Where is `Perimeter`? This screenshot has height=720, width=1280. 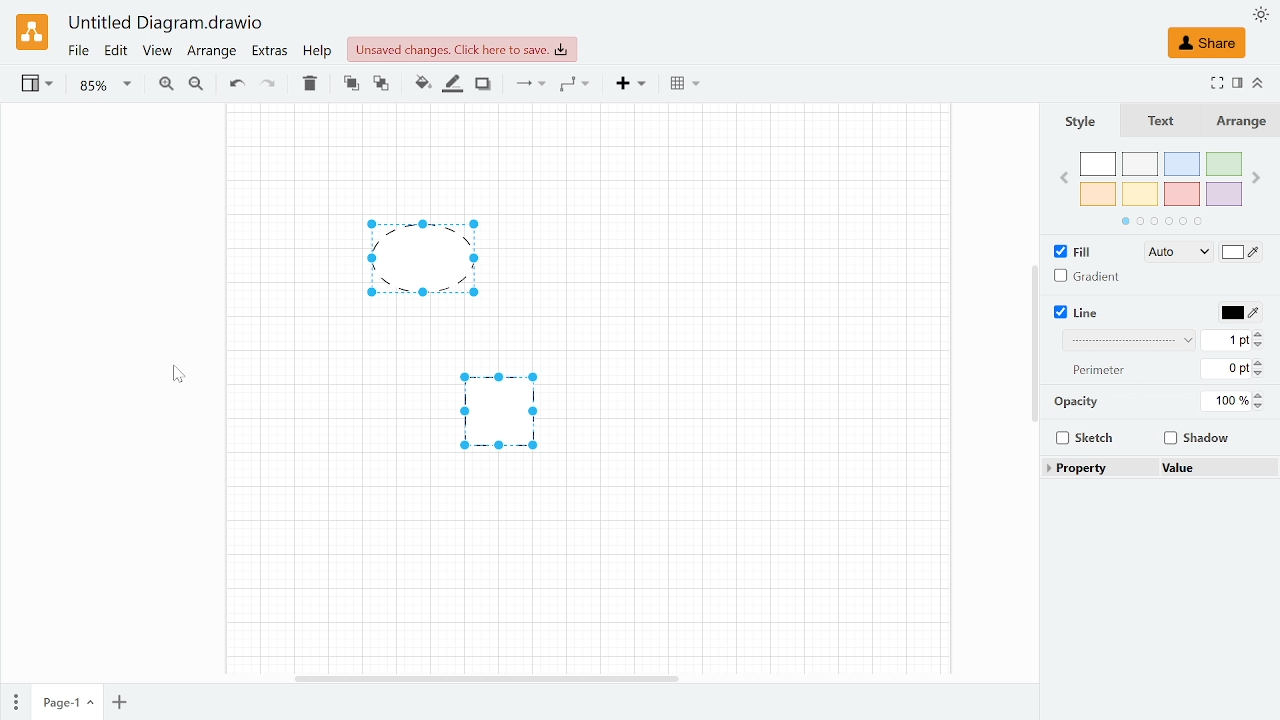 Perimeter is located at coordinates (1223, 370).